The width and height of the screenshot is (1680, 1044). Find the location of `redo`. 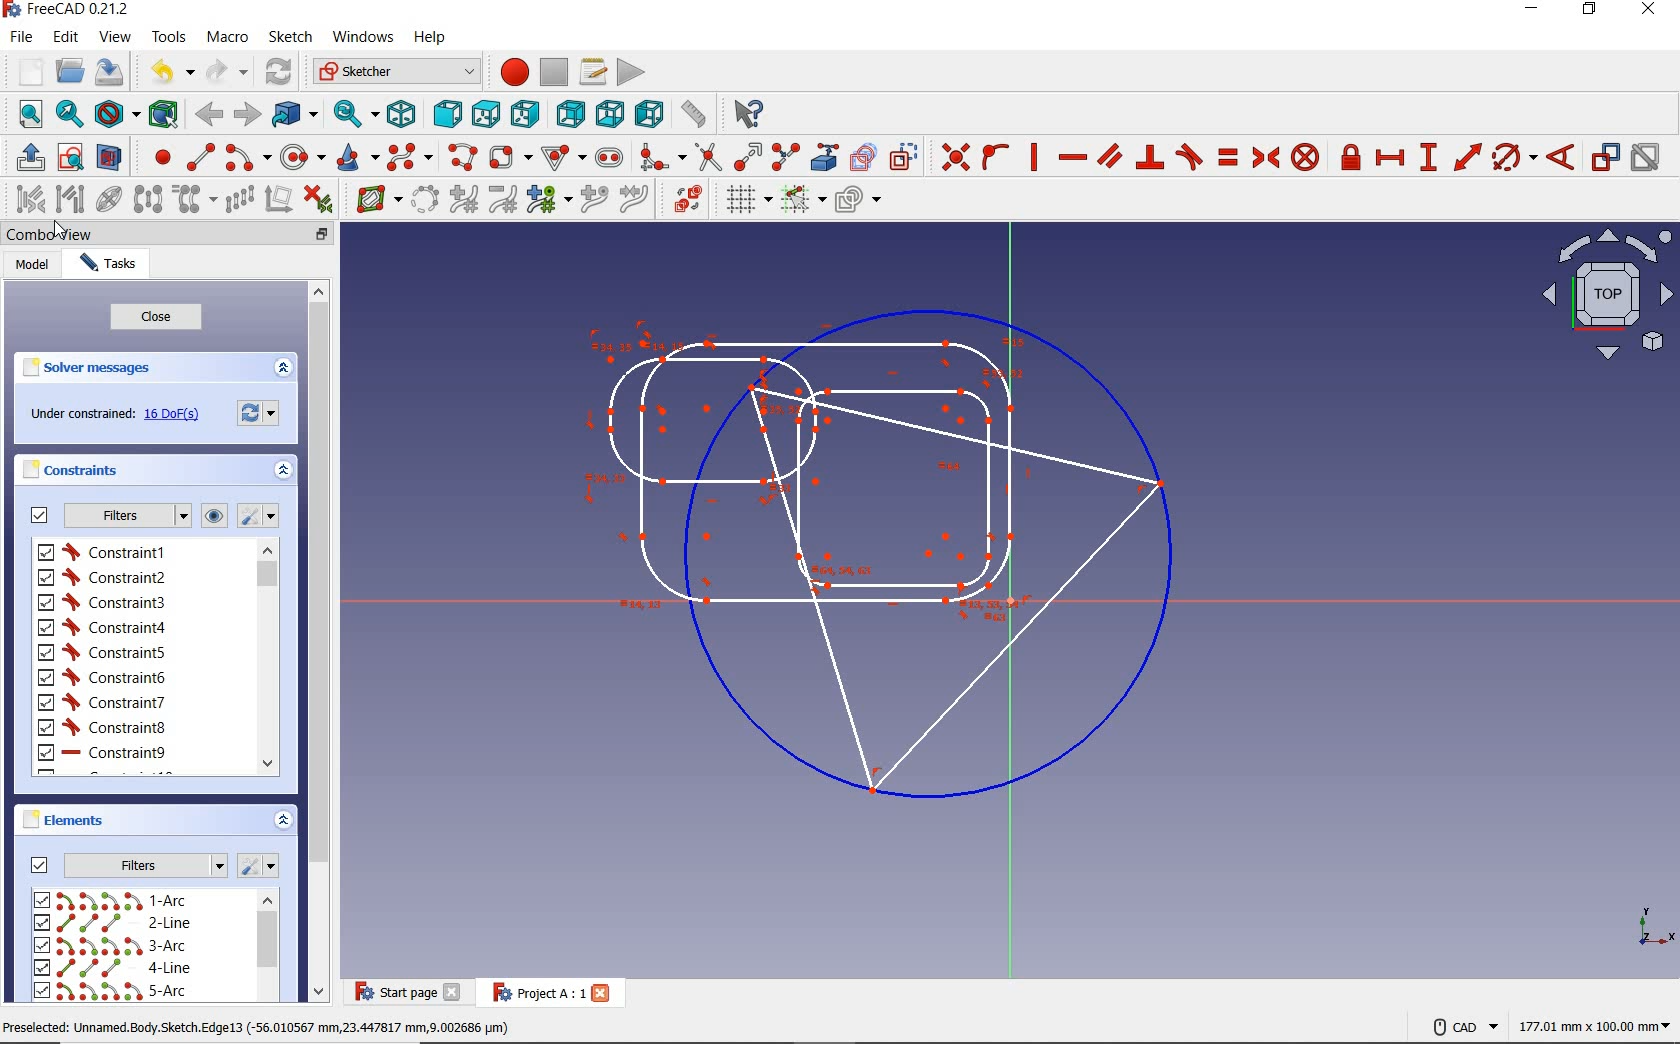

redo is located at coordinates (228, 72).